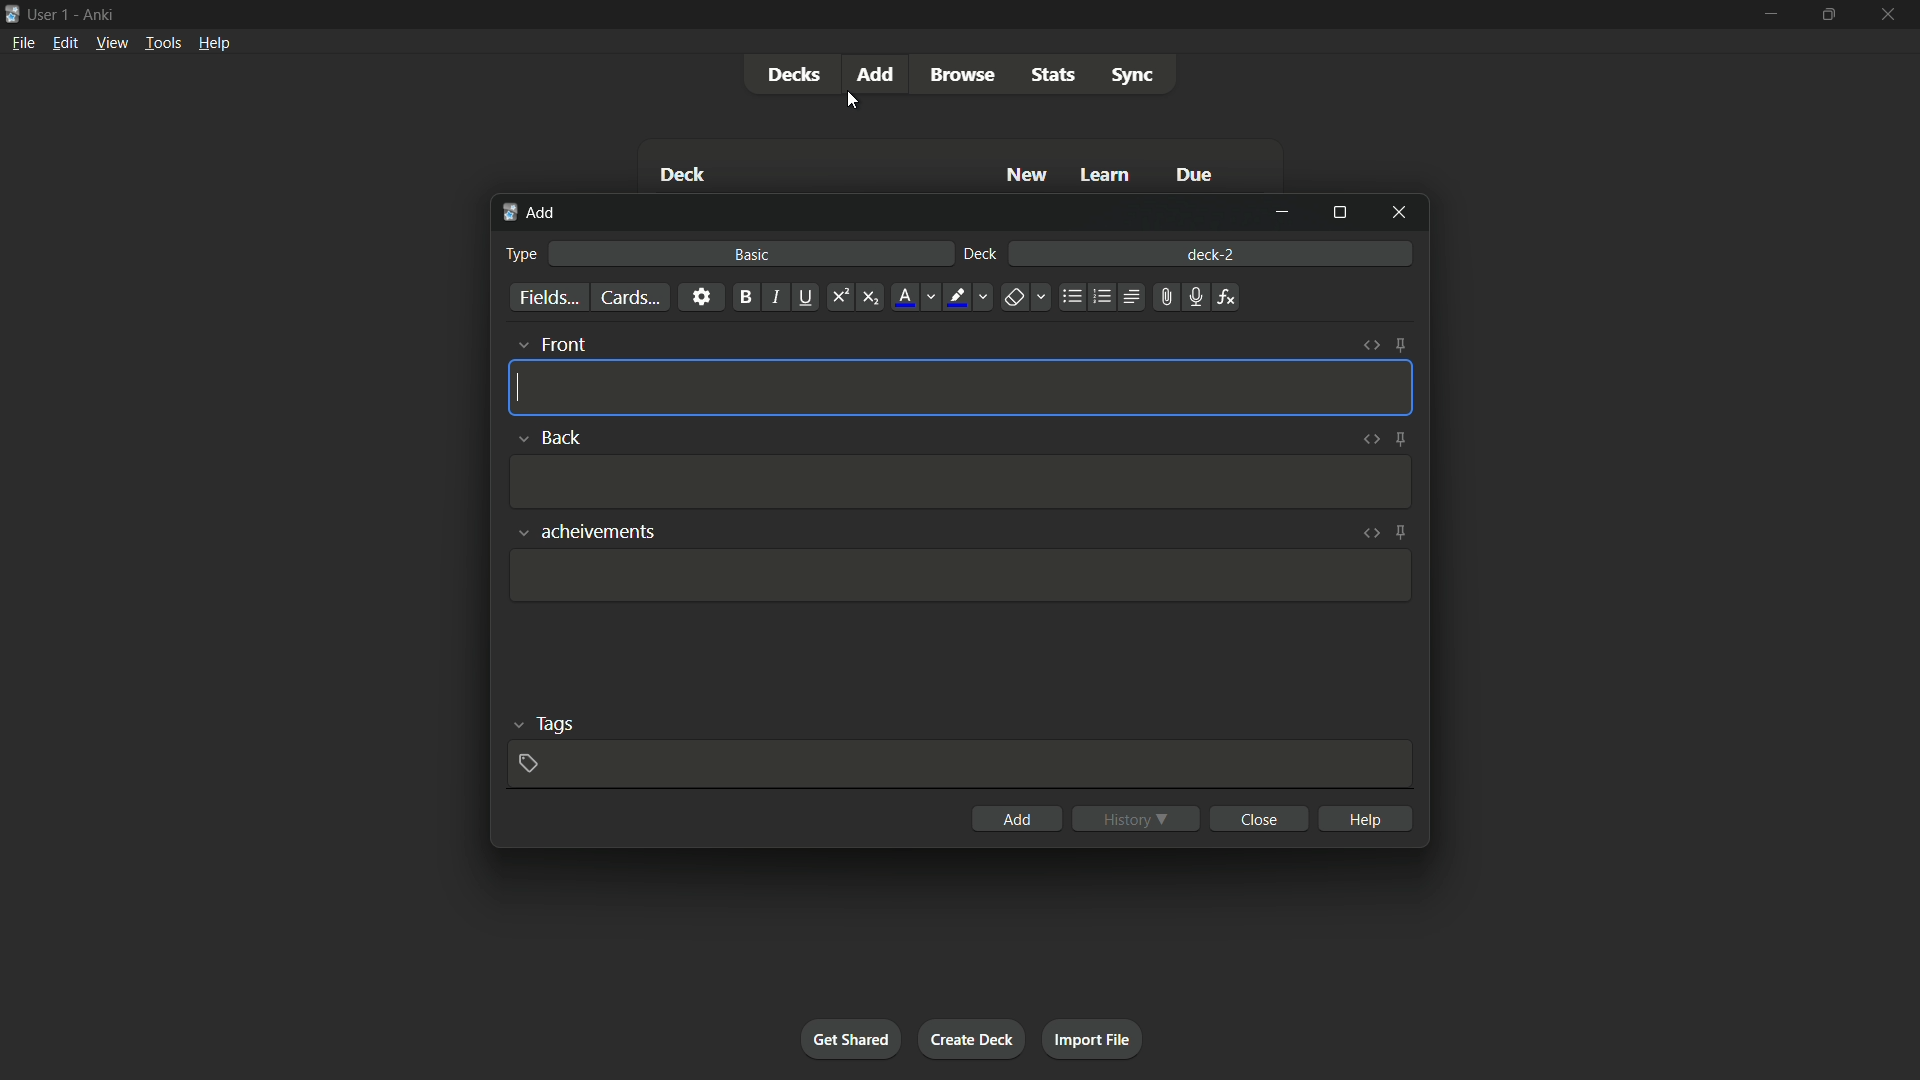 This screenshot has width=1920, height=1080. I want to click on Learn, so click(1107, 175).